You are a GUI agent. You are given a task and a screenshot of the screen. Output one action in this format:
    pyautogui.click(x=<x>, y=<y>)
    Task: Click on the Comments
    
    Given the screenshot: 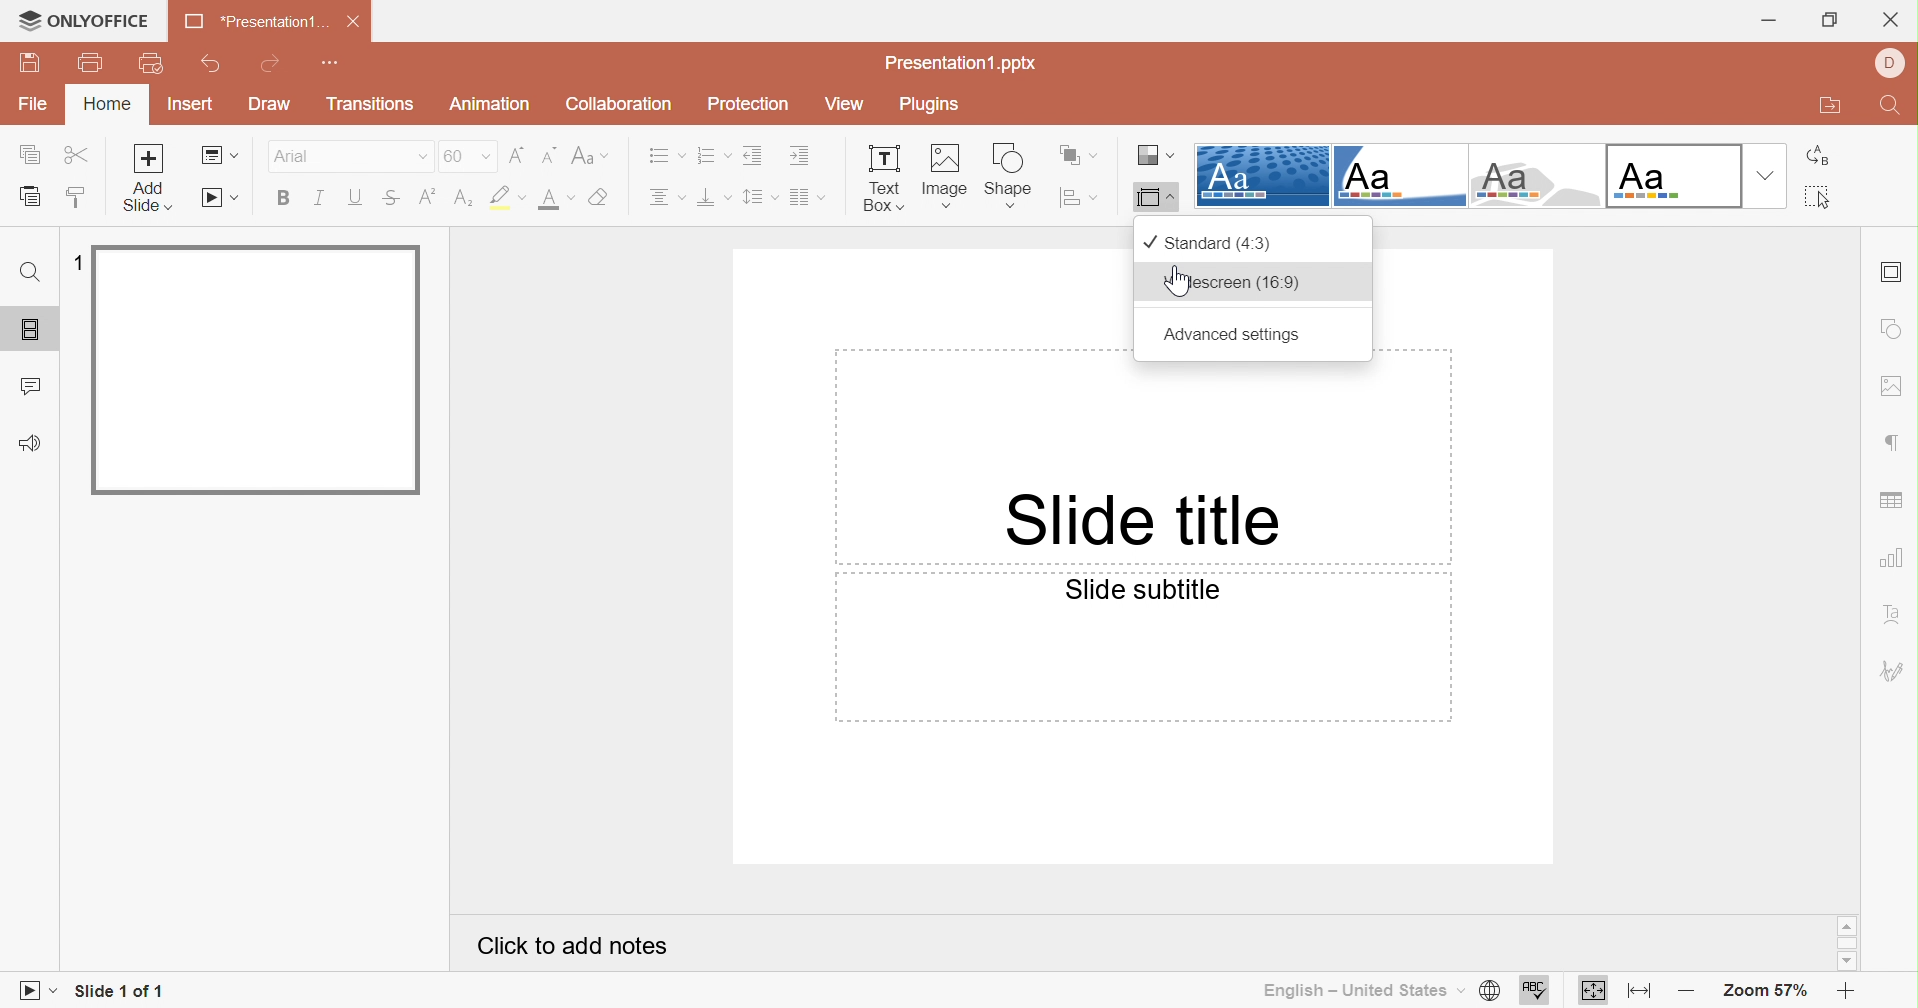 What is the action you would take?
    pyautogui.click(x=29, y=387)
    